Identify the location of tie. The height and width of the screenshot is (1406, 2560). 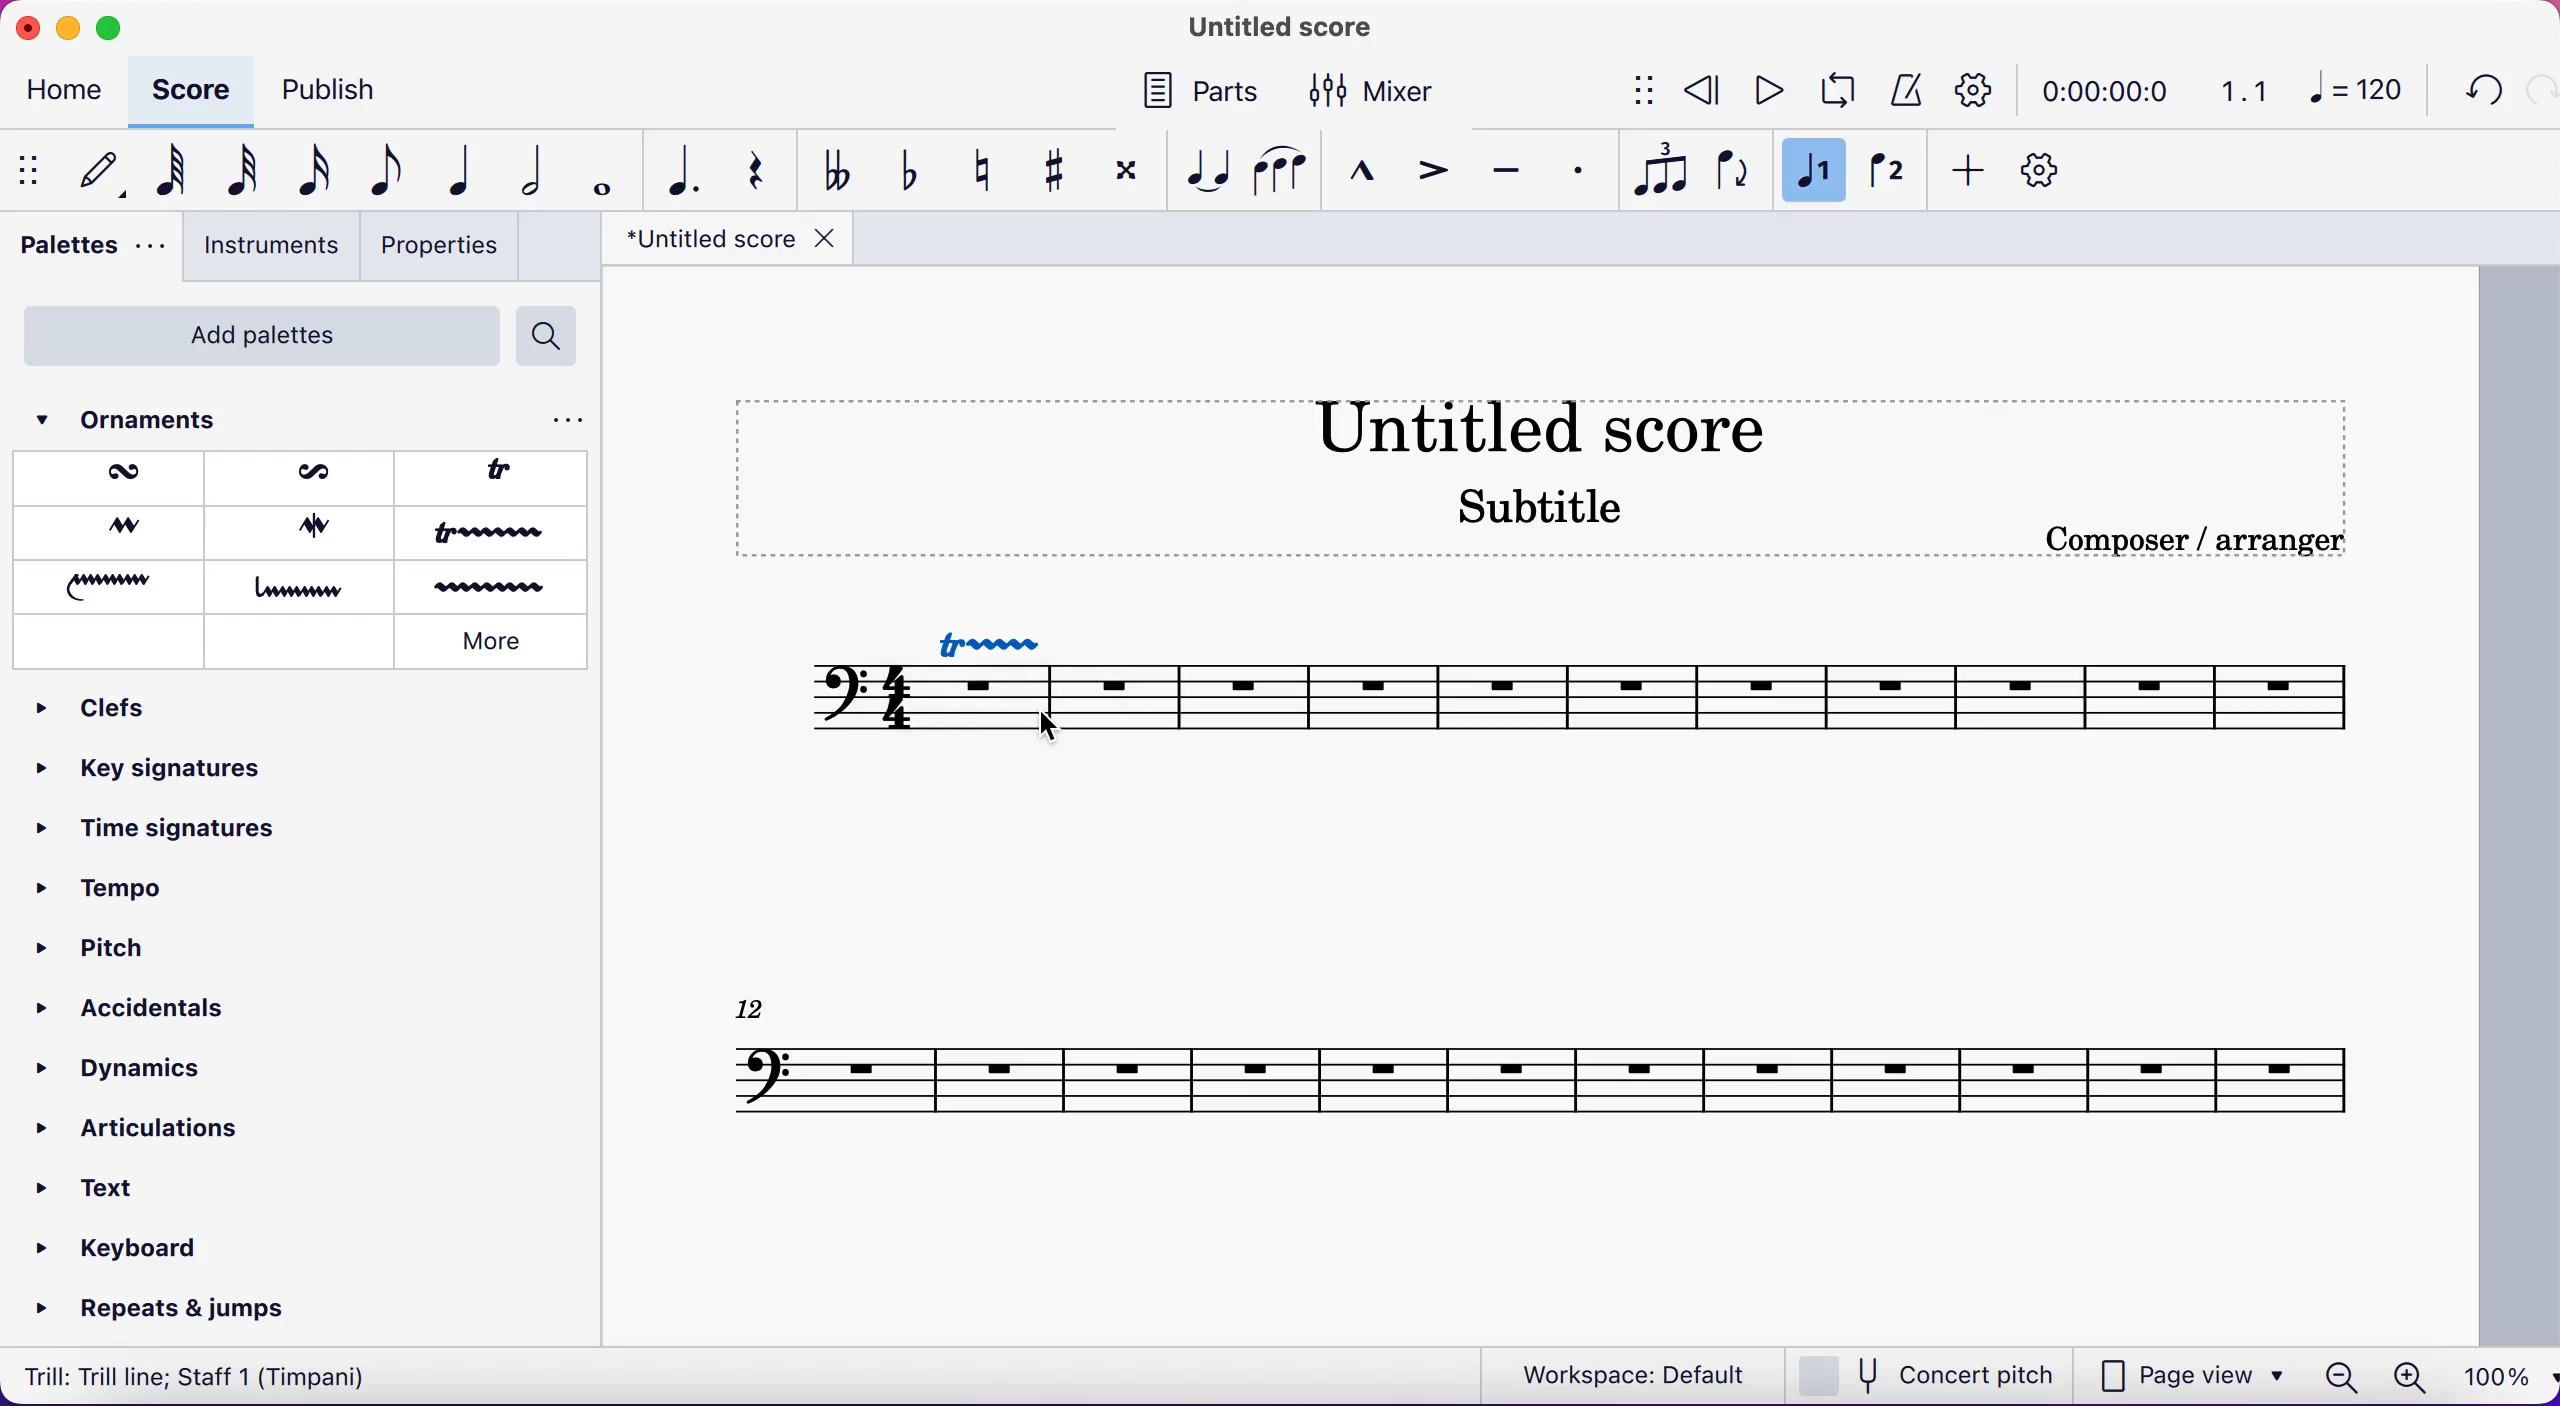
(1206, 170).